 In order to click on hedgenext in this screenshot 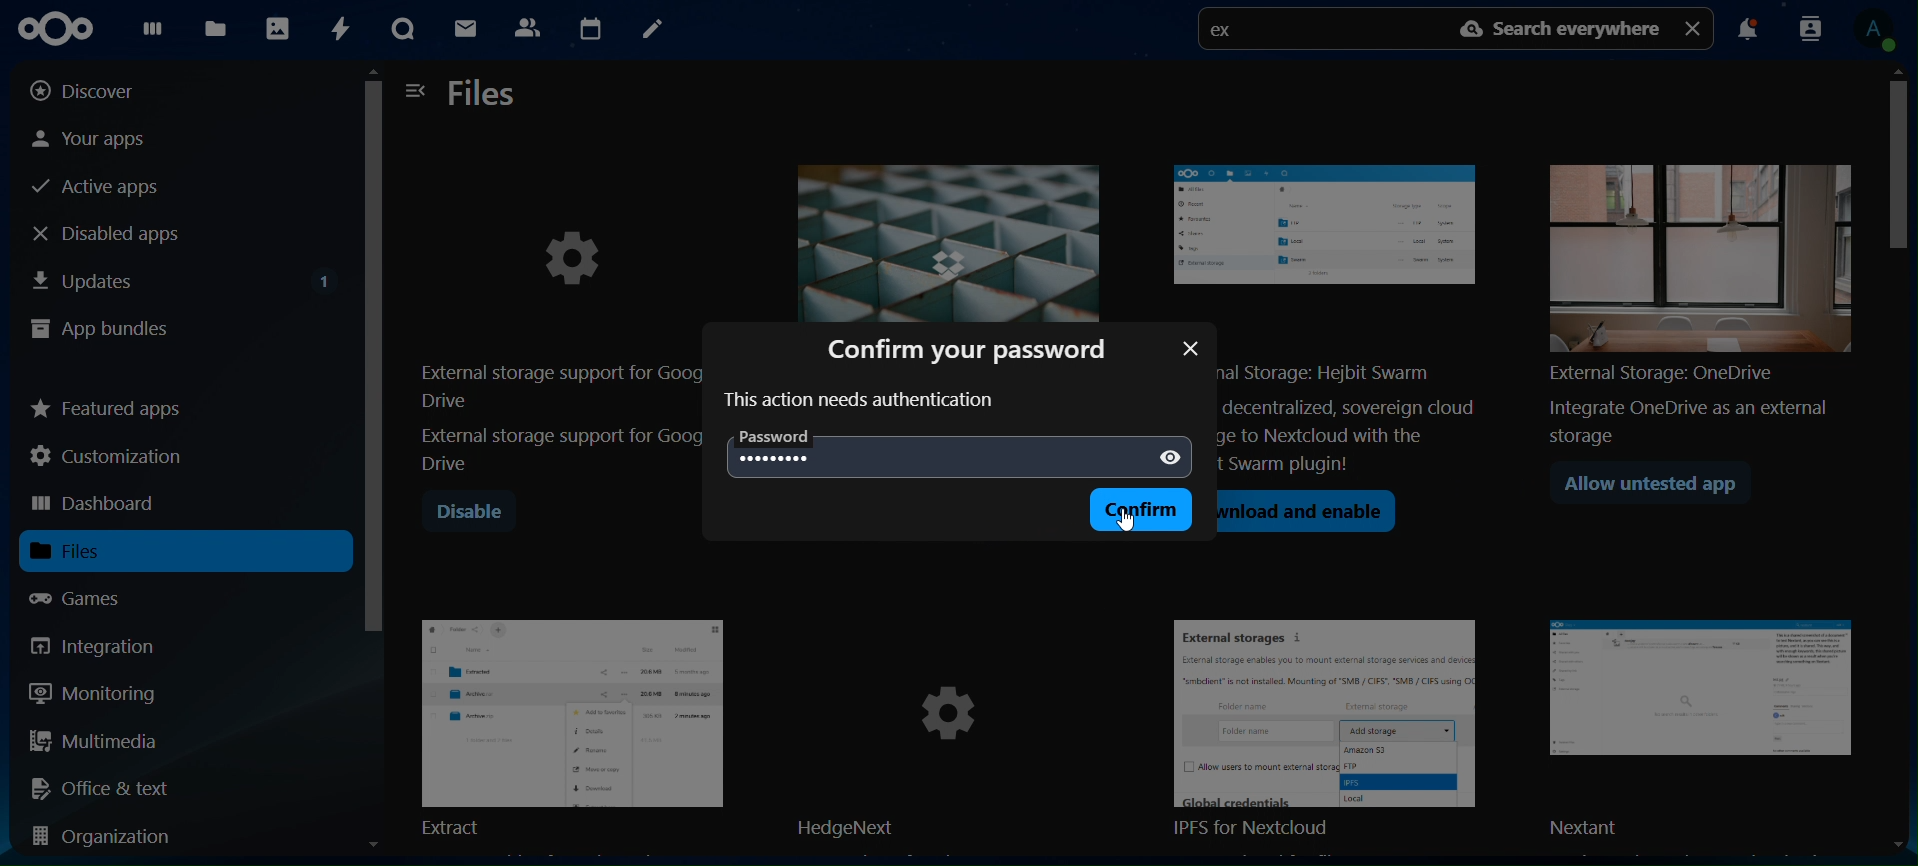, I will do `click(952, 731)`.